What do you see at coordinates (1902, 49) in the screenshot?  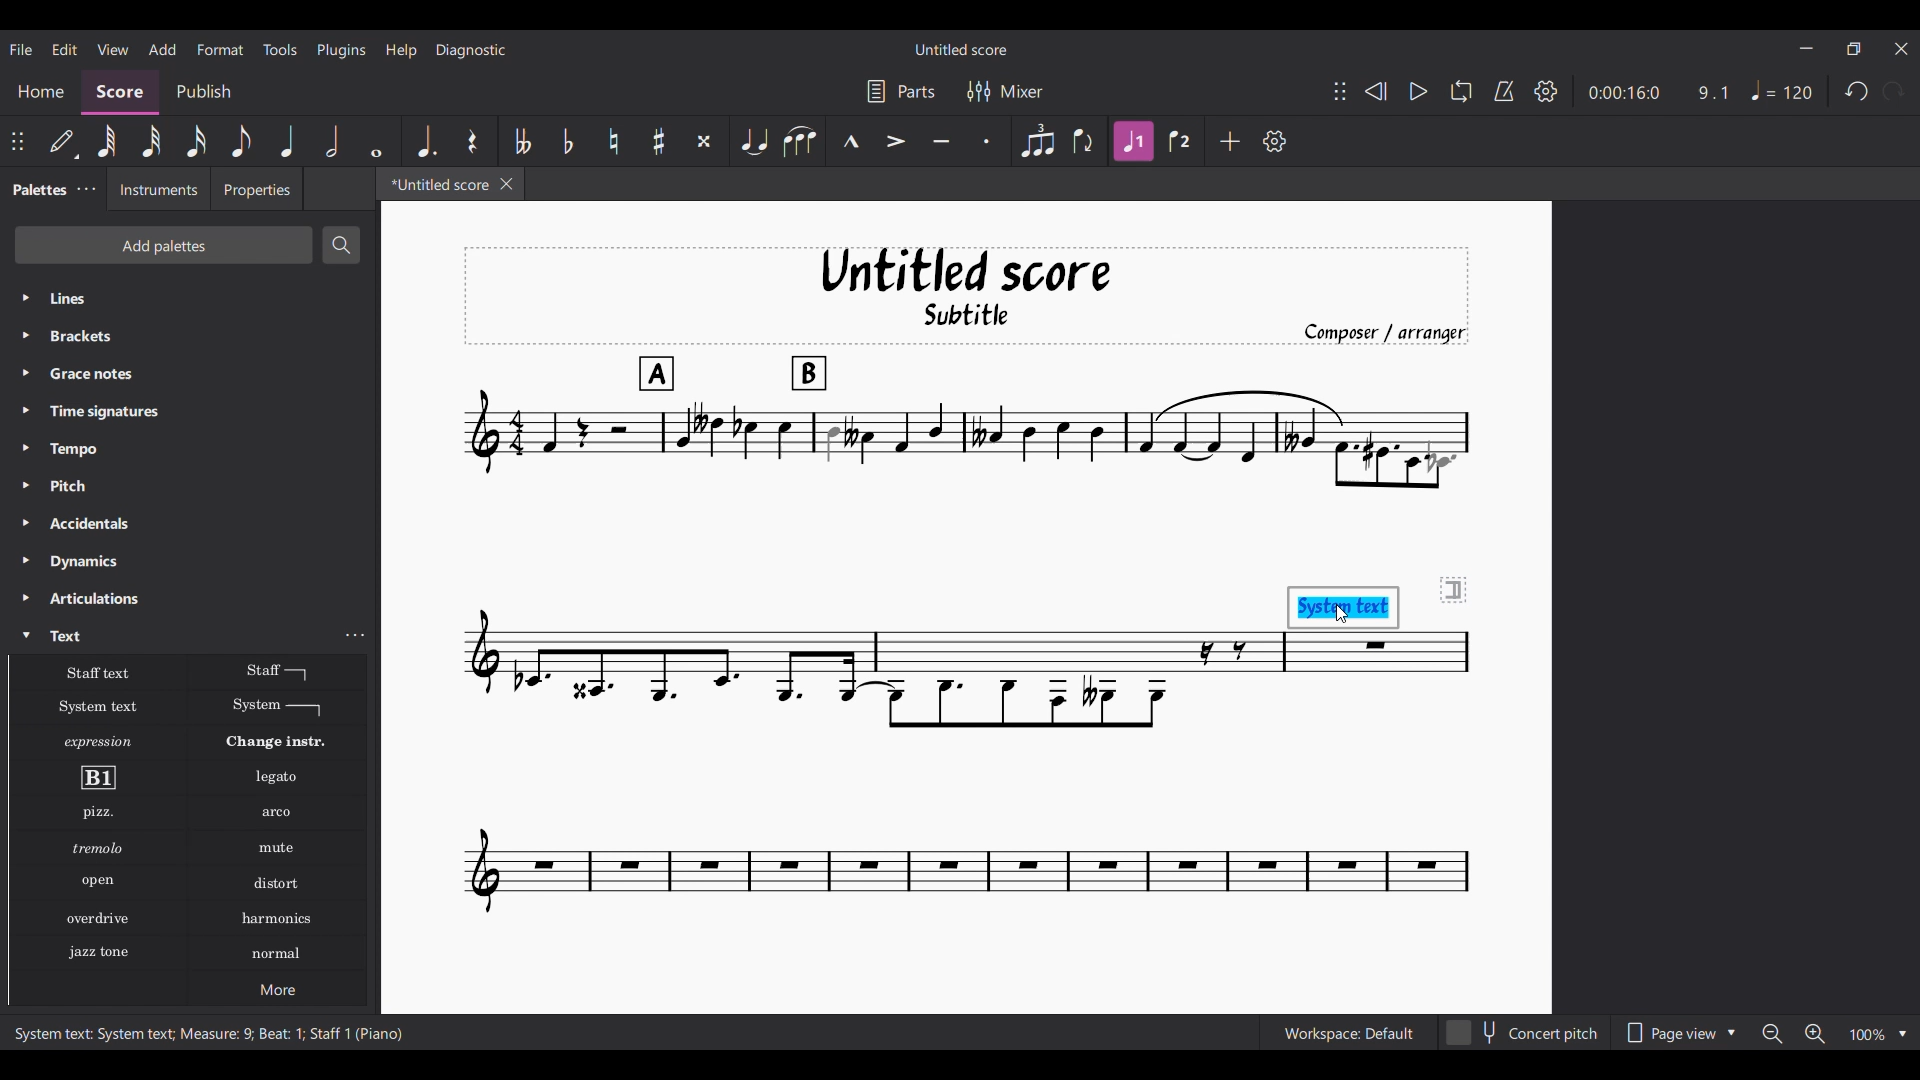 I see `Close interface` at bounding box center [1902, 49].